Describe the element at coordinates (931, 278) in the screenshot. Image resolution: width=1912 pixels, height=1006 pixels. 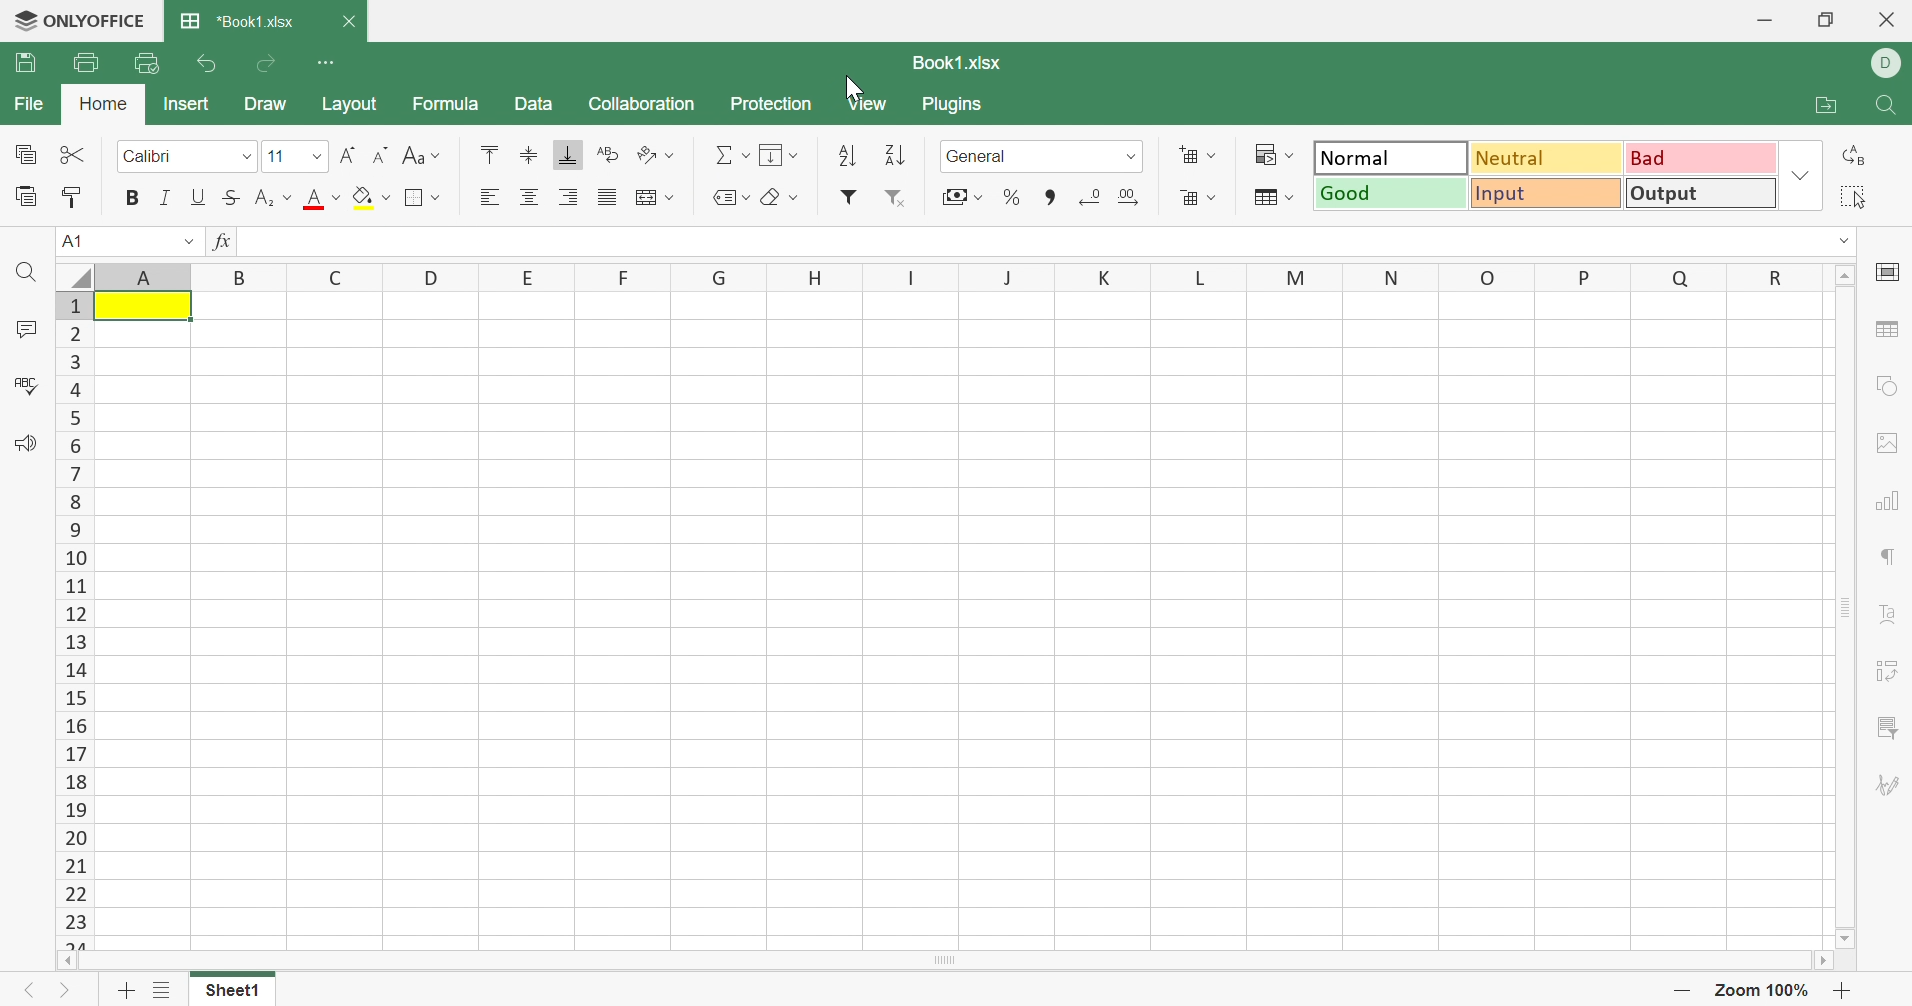
I see `Column Names` at that location.